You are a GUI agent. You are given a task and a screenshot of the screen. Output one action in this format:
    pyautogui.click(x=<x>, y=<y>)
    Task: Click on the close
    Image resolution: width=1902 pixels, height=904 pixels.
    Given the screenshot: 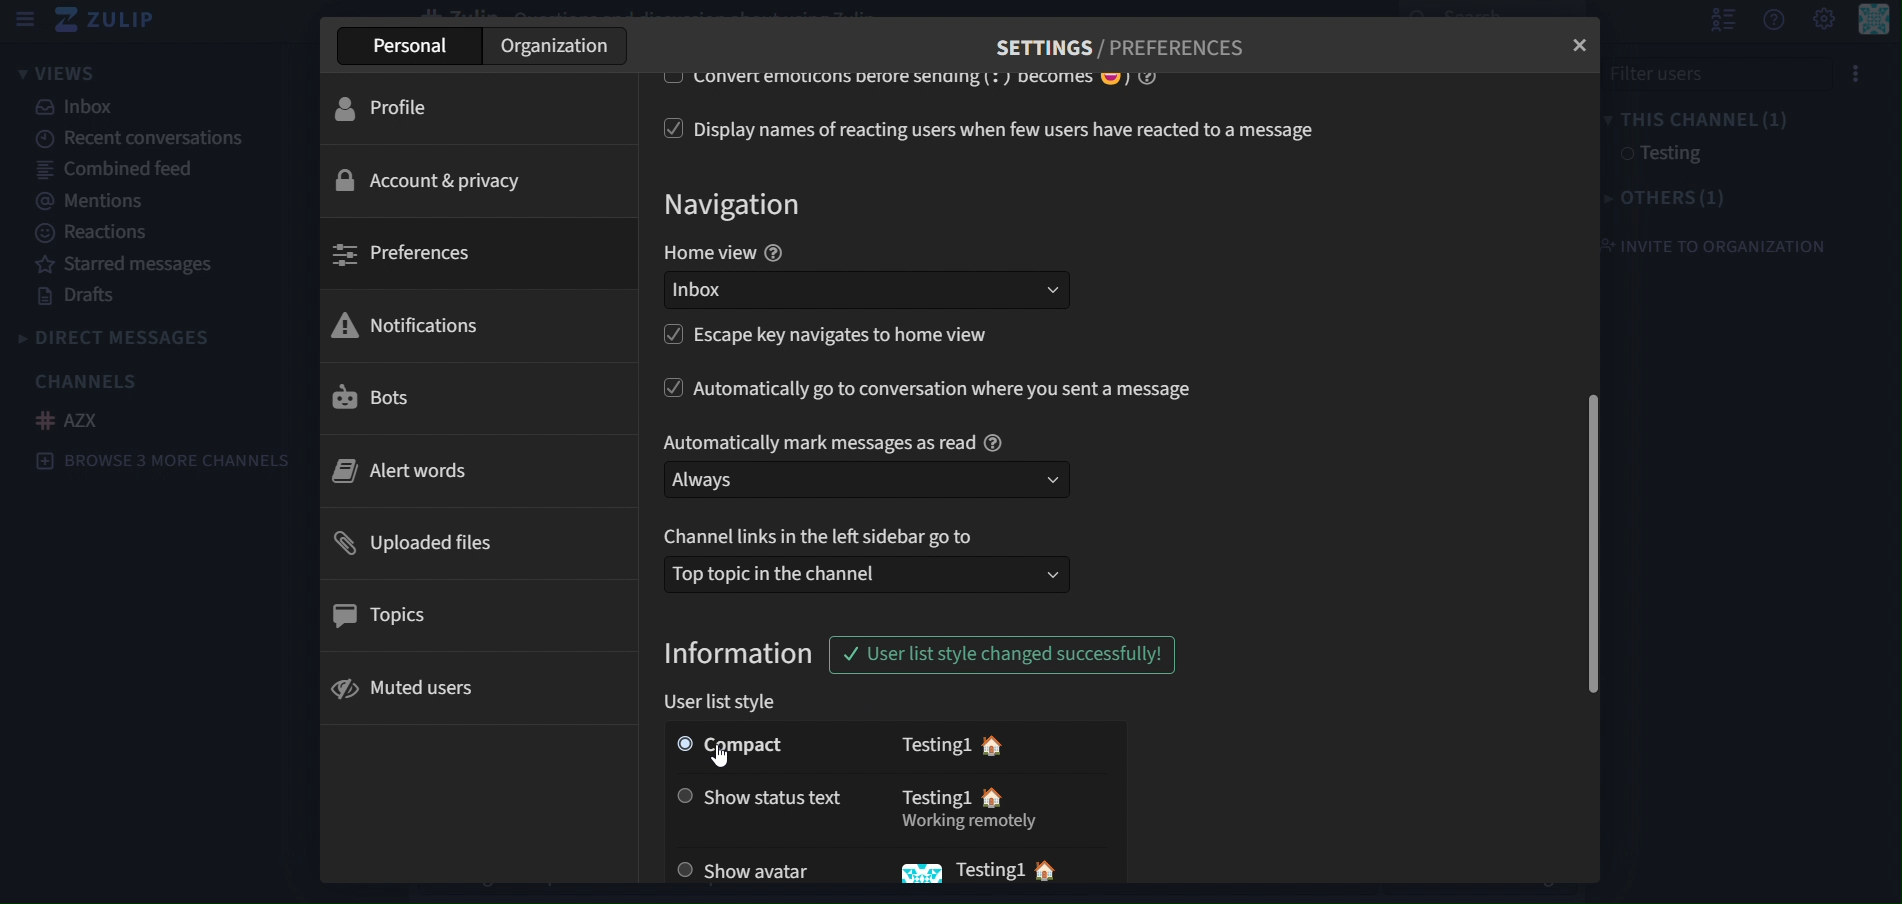 What is the action you would take?
    pyautogui.click(x=1583, y=42)
    